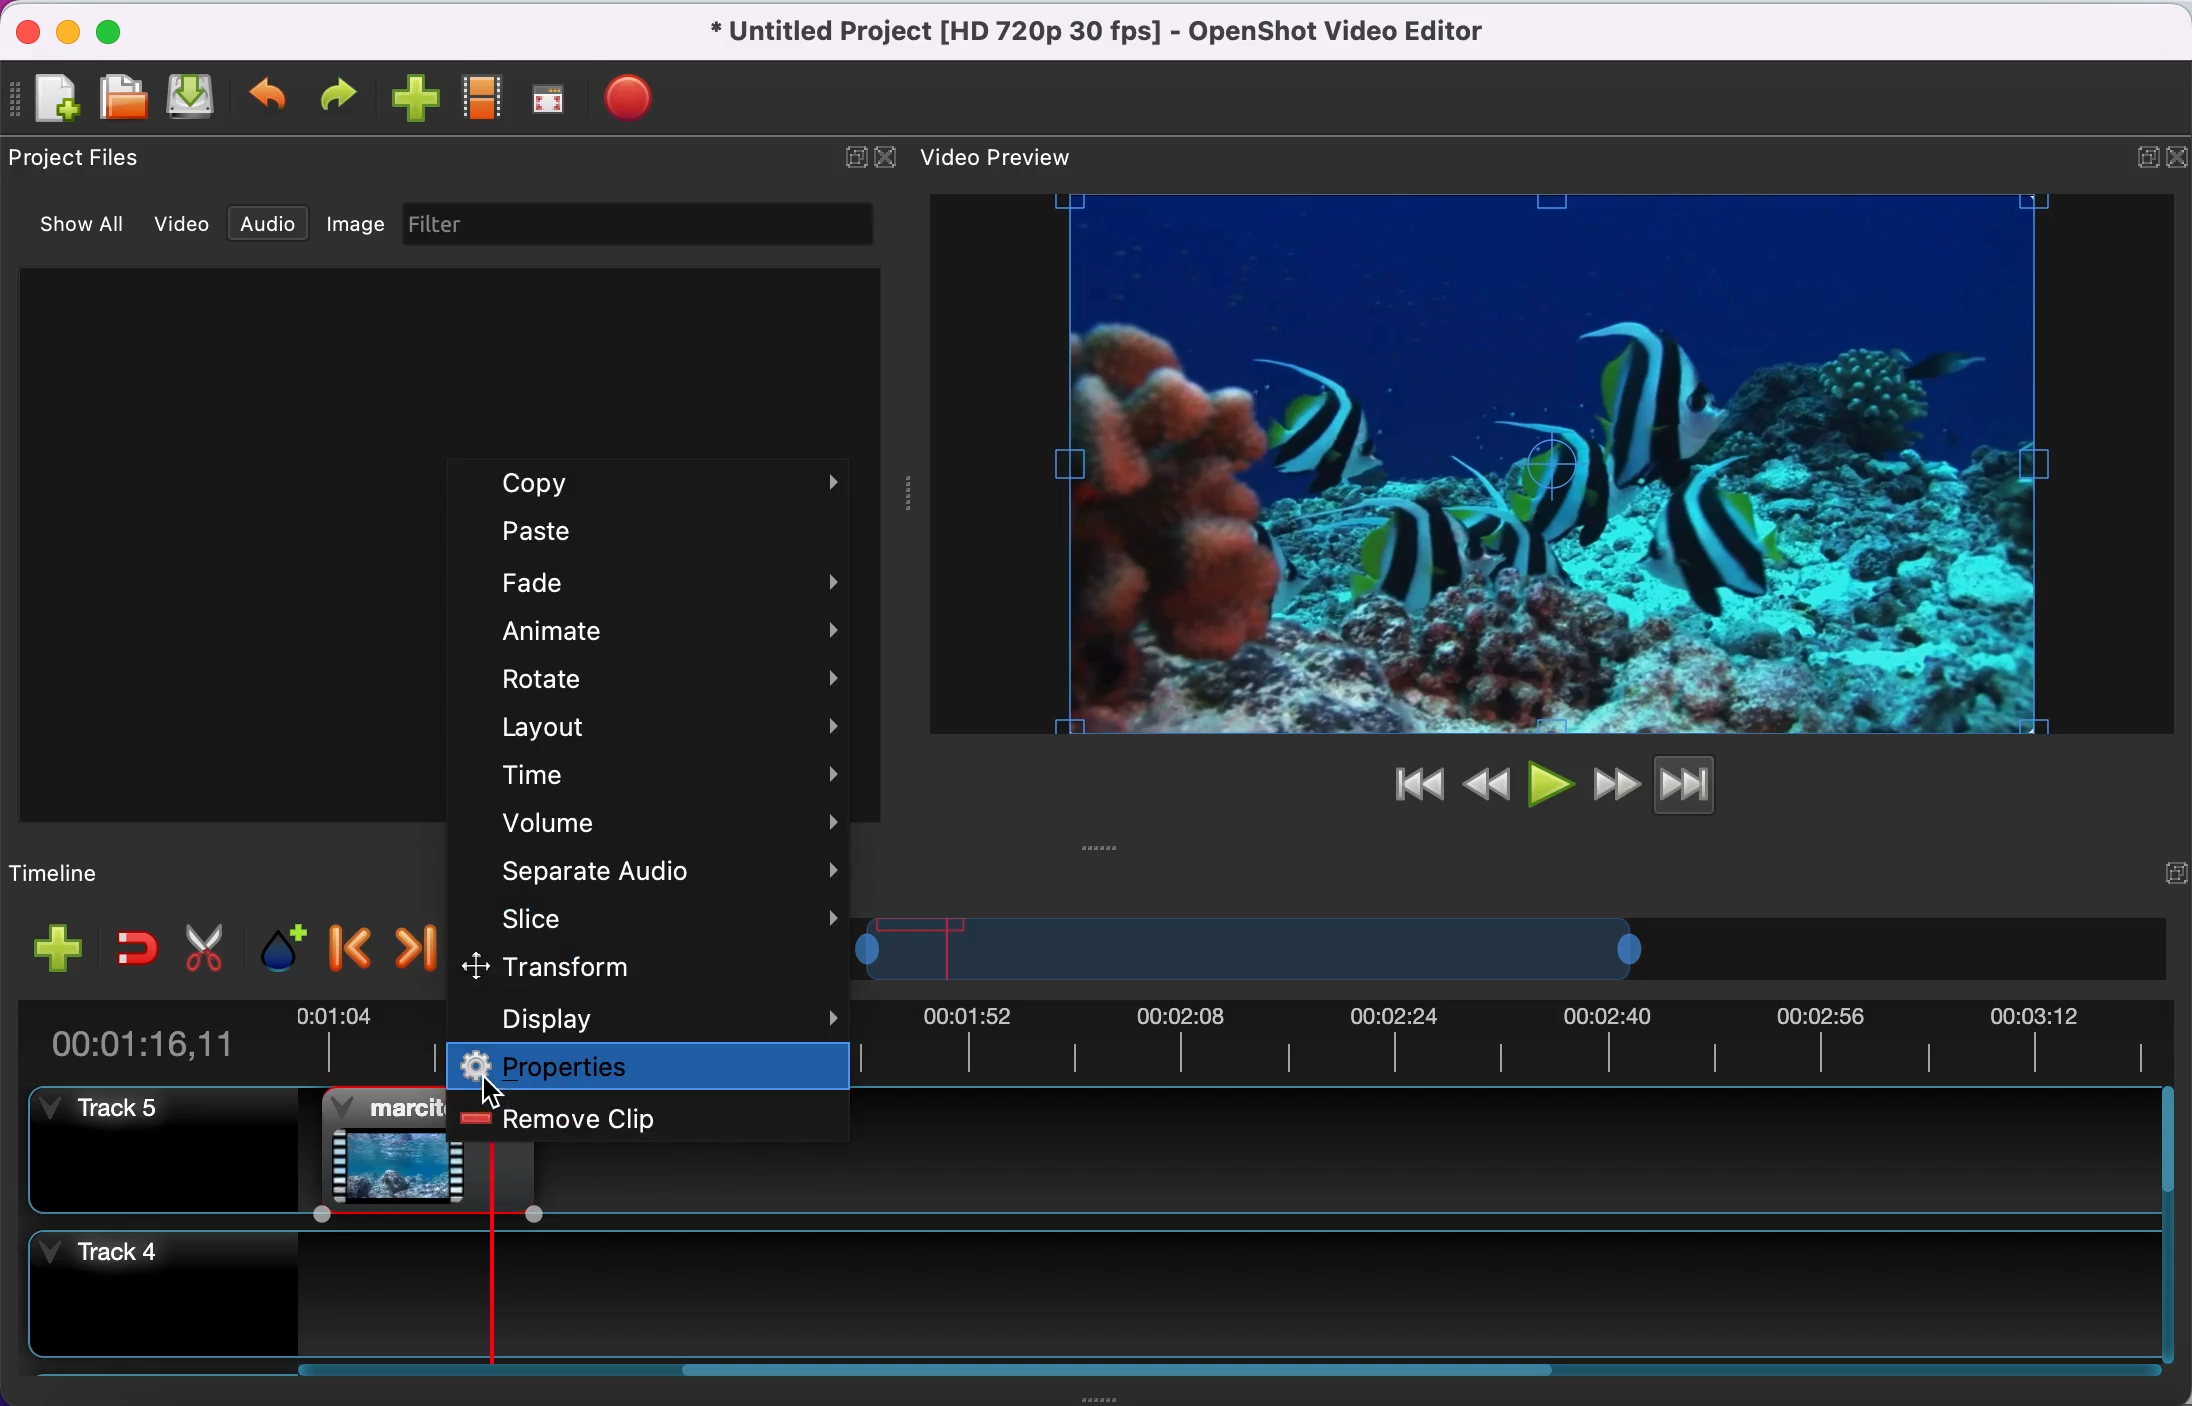 The height and width of the screenshot is (1406, 2192). Describe the element at coordinates (356, 223) in the screenshot. I see `image` at that location.